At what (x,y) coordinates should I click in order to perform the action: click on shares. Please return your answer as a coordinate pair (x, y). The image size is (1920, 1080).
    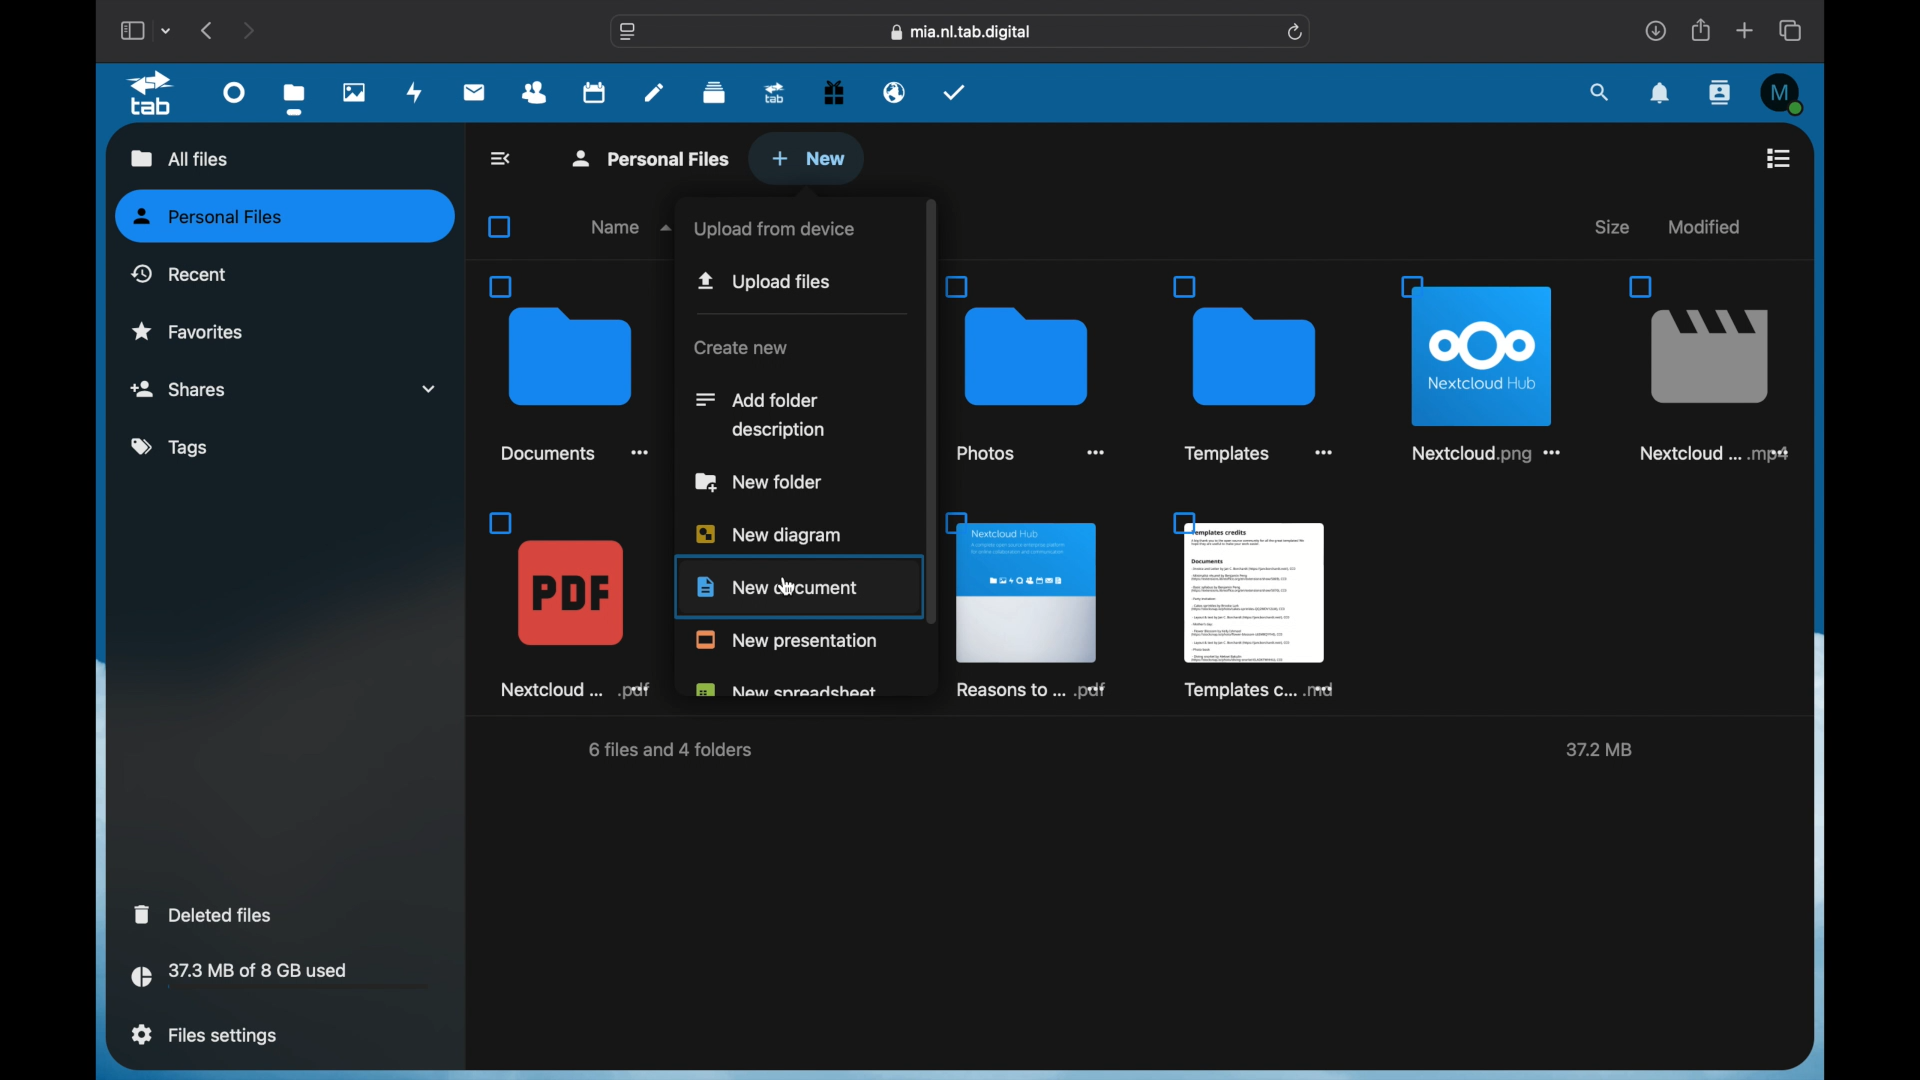
    Looking at the image, I should click on (284, 389).